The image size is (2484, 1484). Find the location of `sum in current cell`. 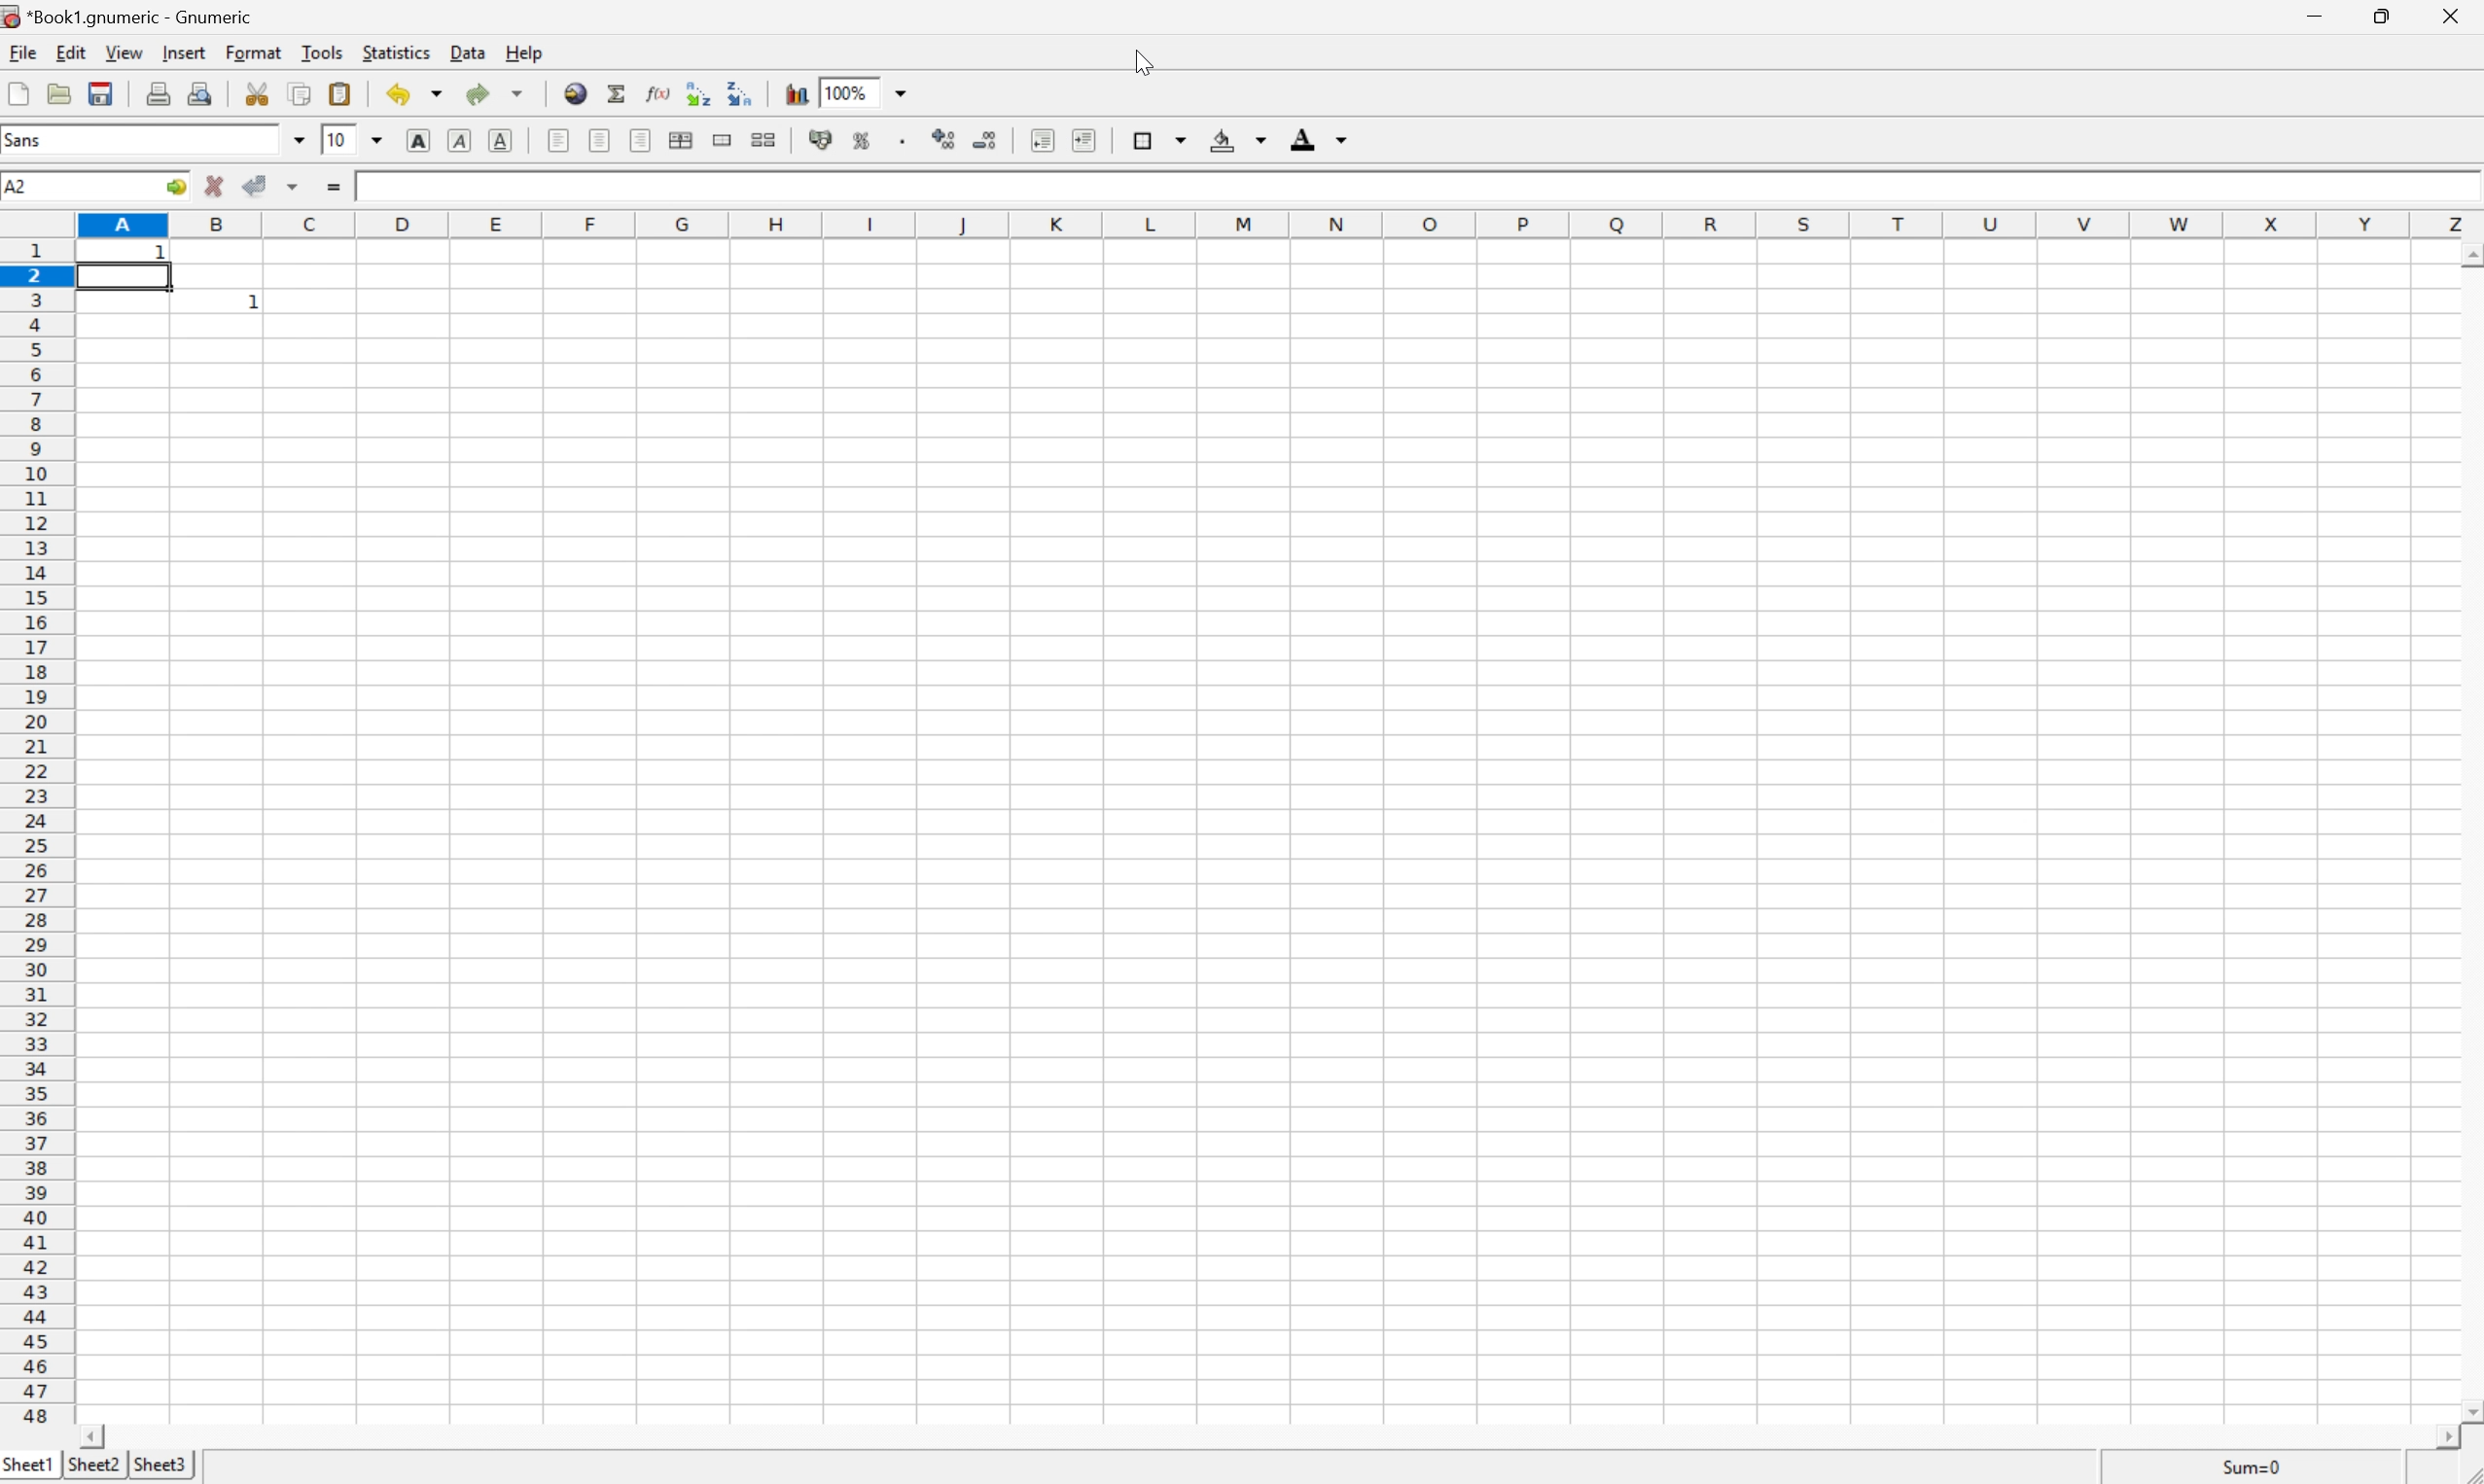

sum in current cell is located at coordinates (617, 95).